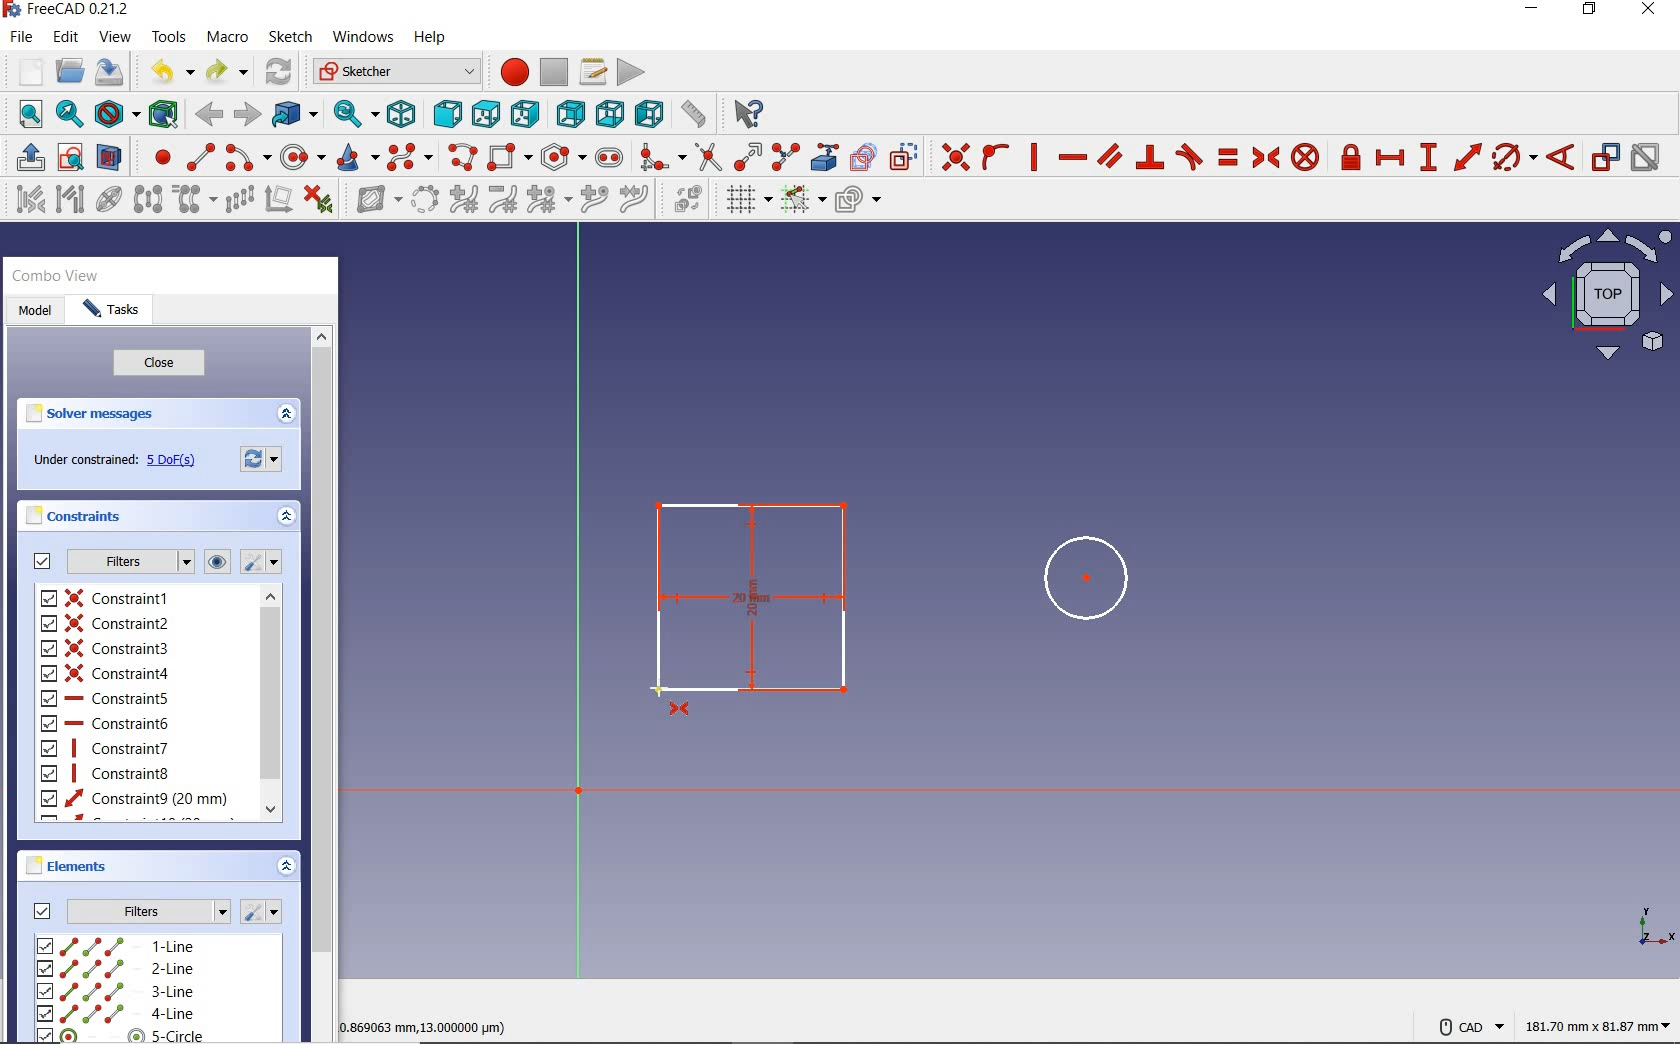 The width and height of the screenshot is (1680, 1044). What do you see at coordinates (750, 597) in the screenshot?
I see `centered rectangle` at bounding box center [750, 597].